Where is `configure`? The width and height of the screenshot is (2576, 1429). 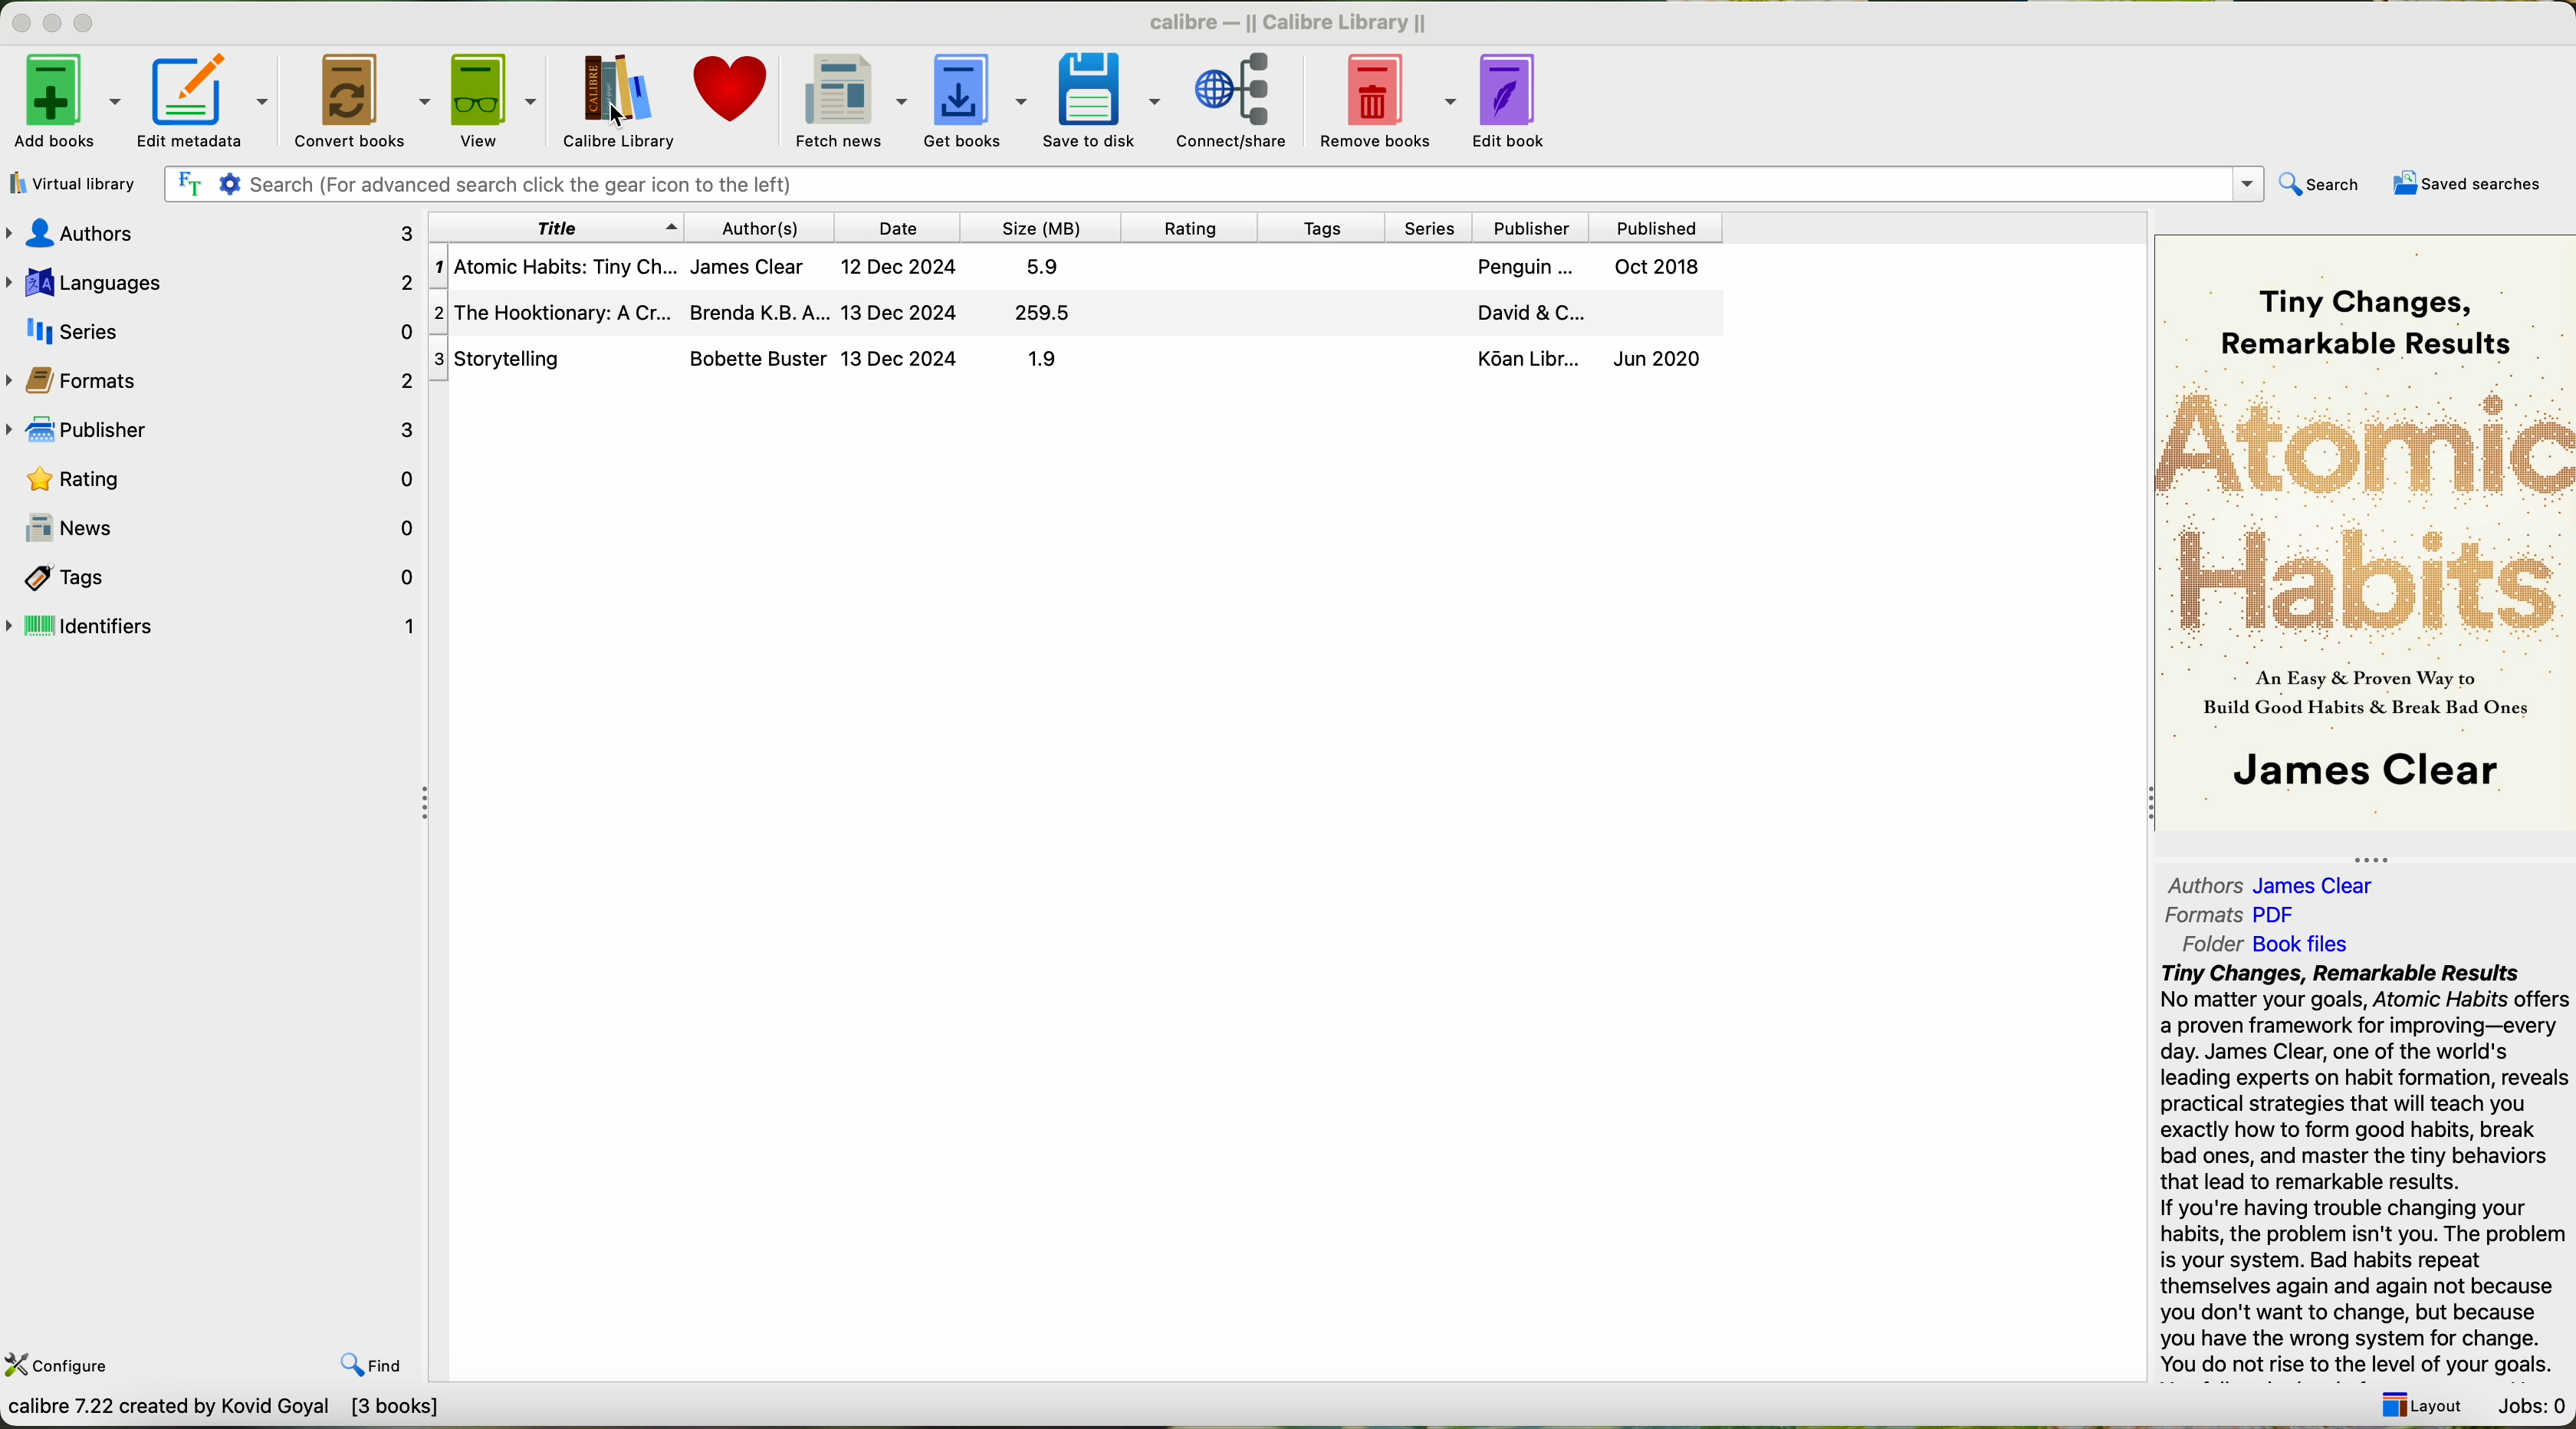
configure is located at coordinates (77, 1368).